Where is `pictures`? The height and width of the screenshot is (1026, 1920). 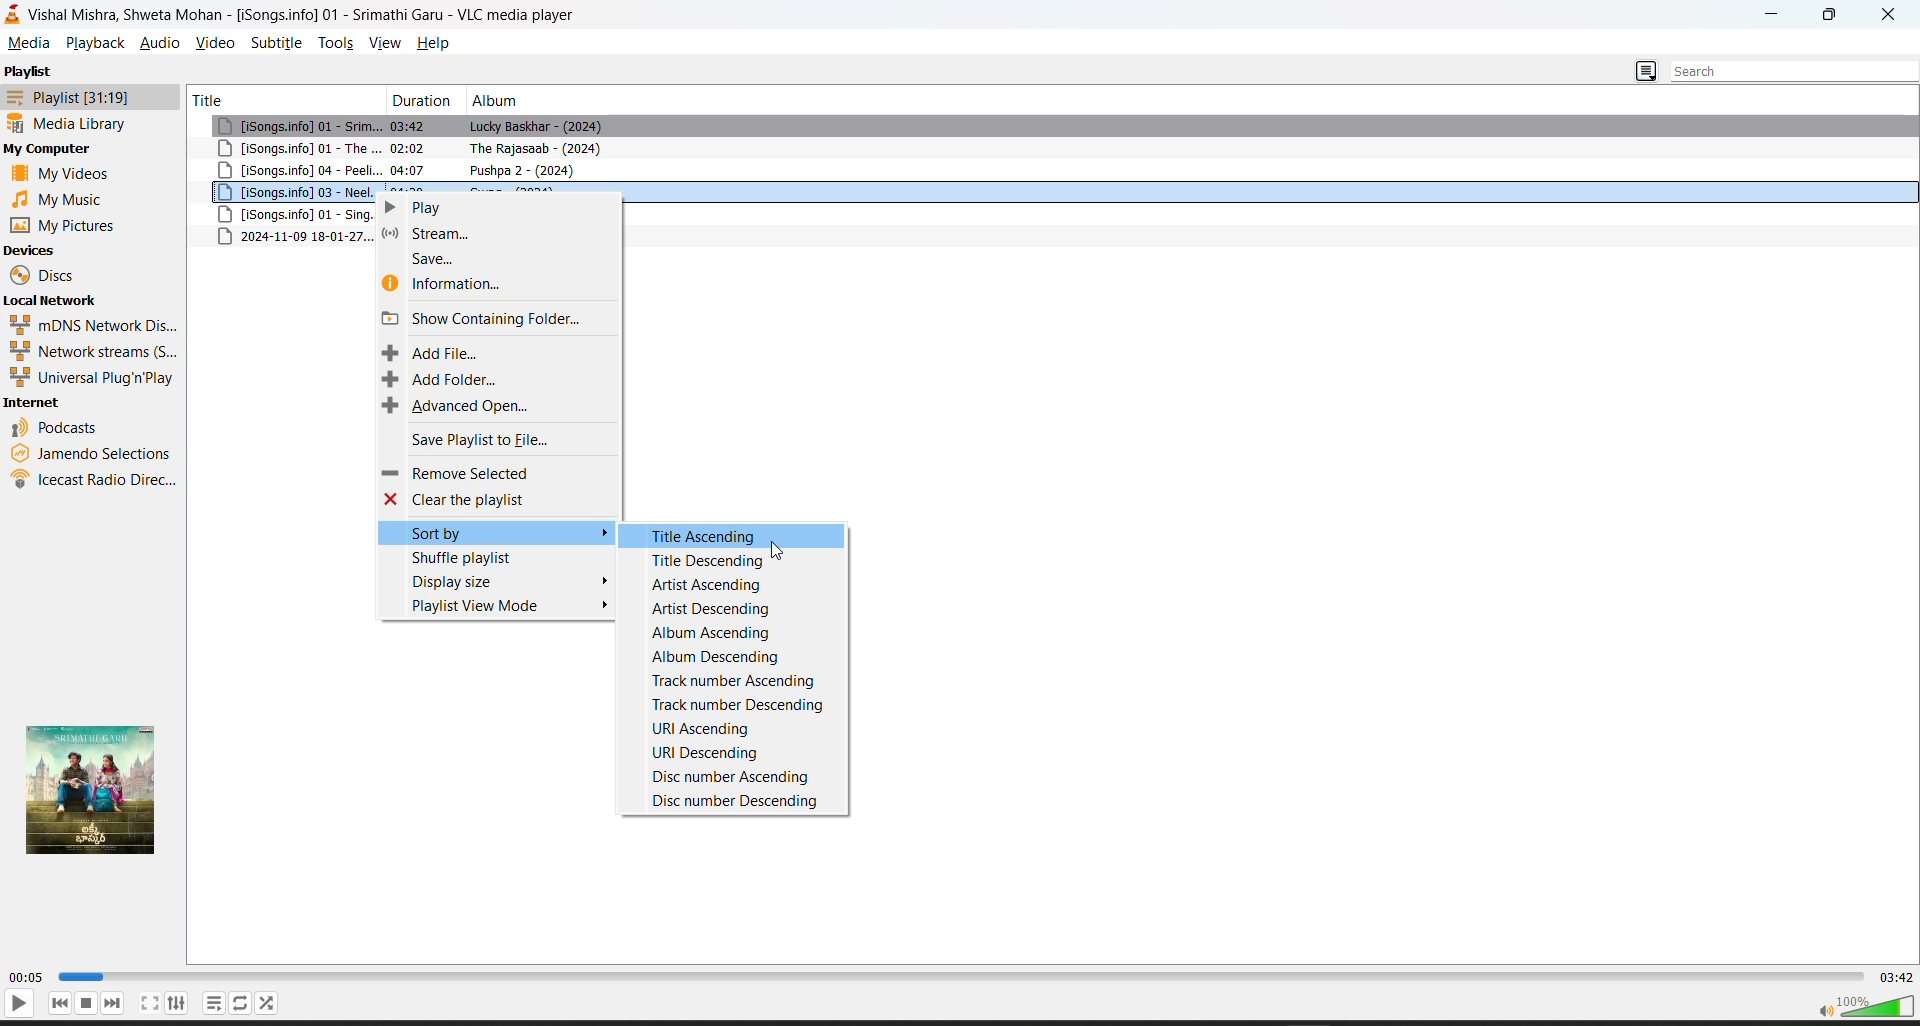
pictures is located at coordinates (70, 224).